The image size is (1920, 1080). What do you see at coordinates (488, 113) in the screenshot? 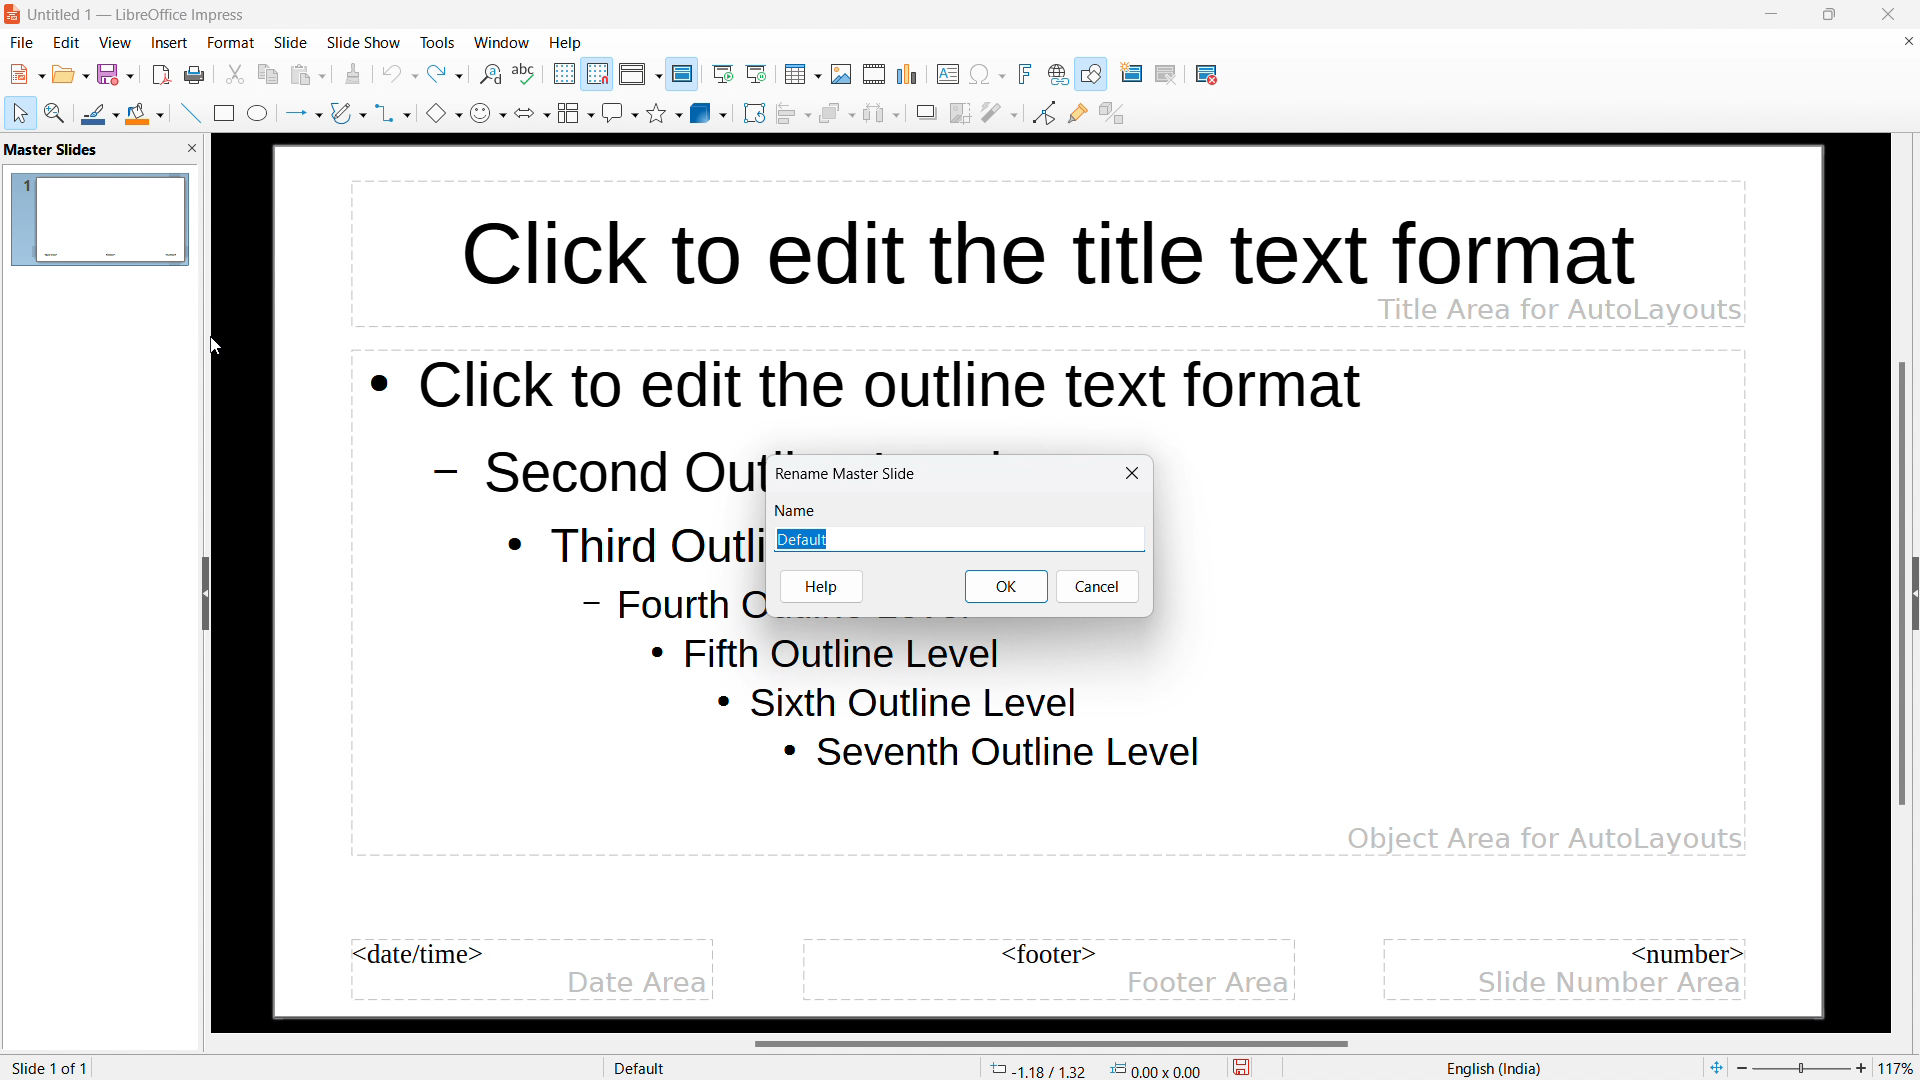
I see `symbol shapes` at bounding box center [488, 113].